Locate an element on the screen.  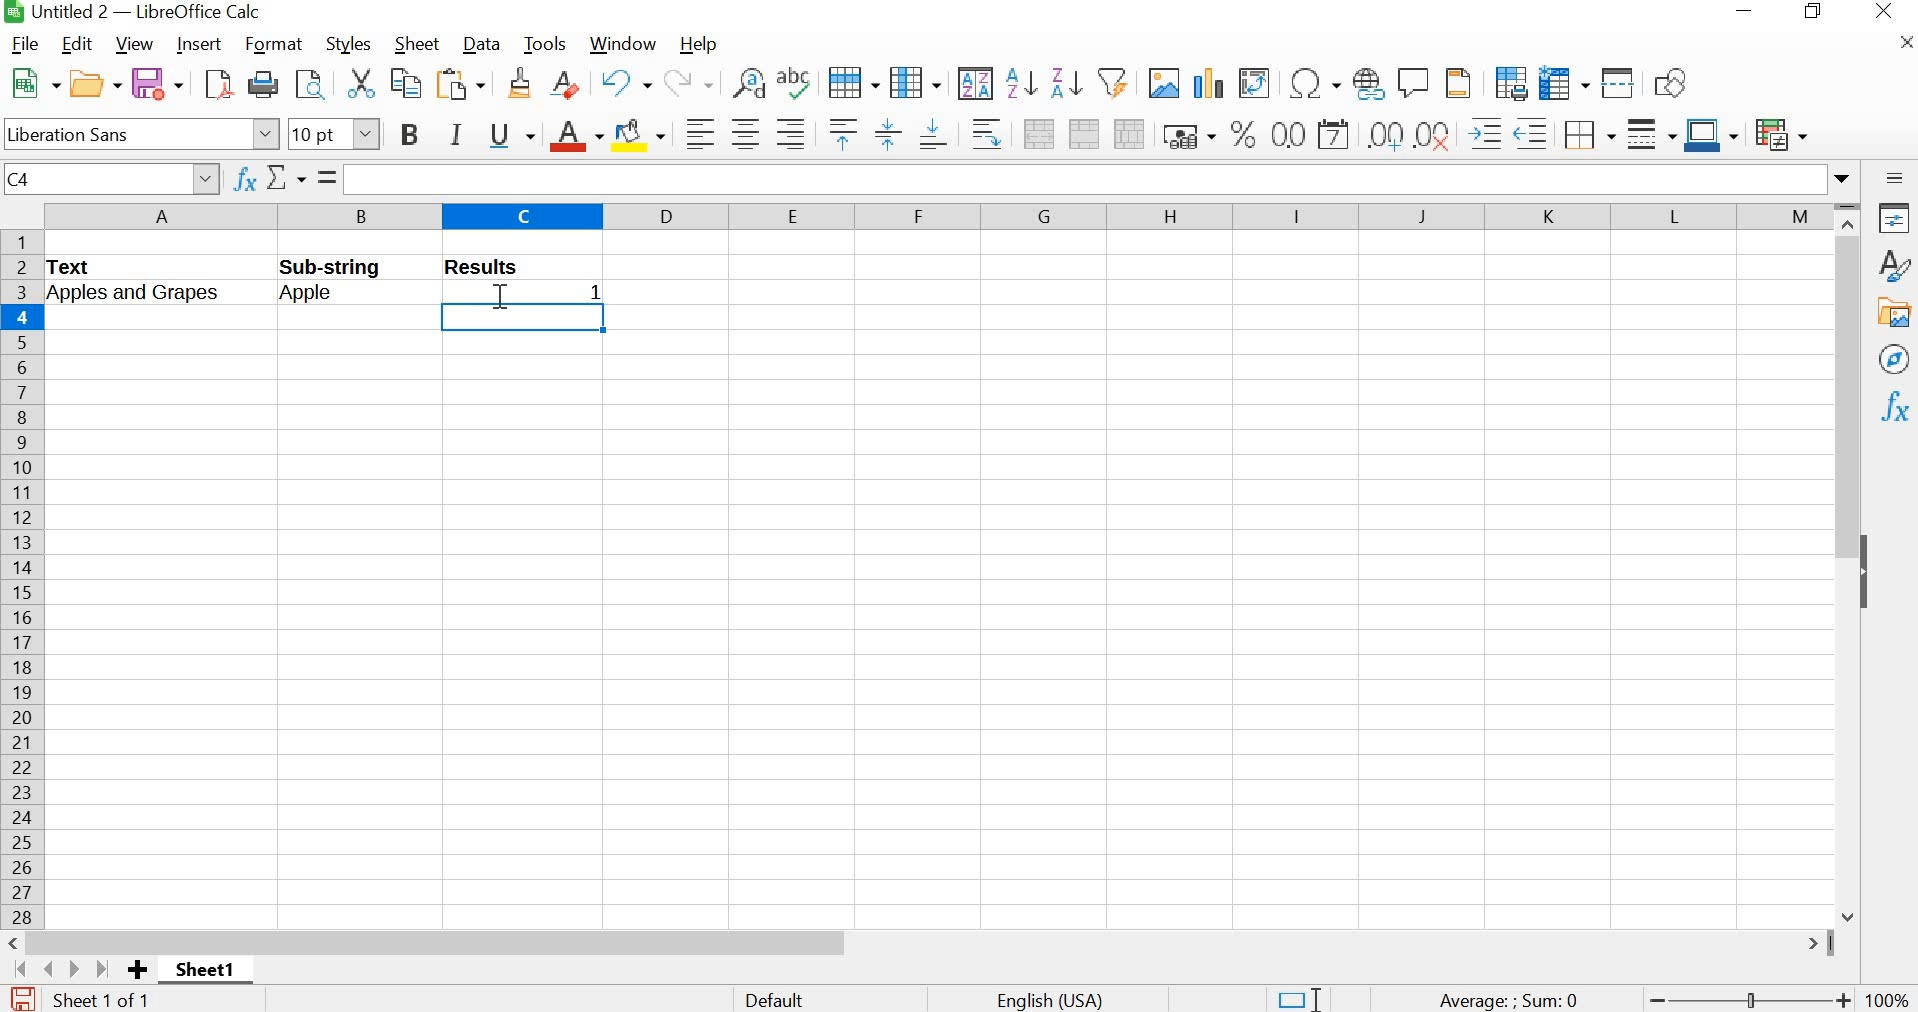
autofilter is located at coordinates (1112, 85).